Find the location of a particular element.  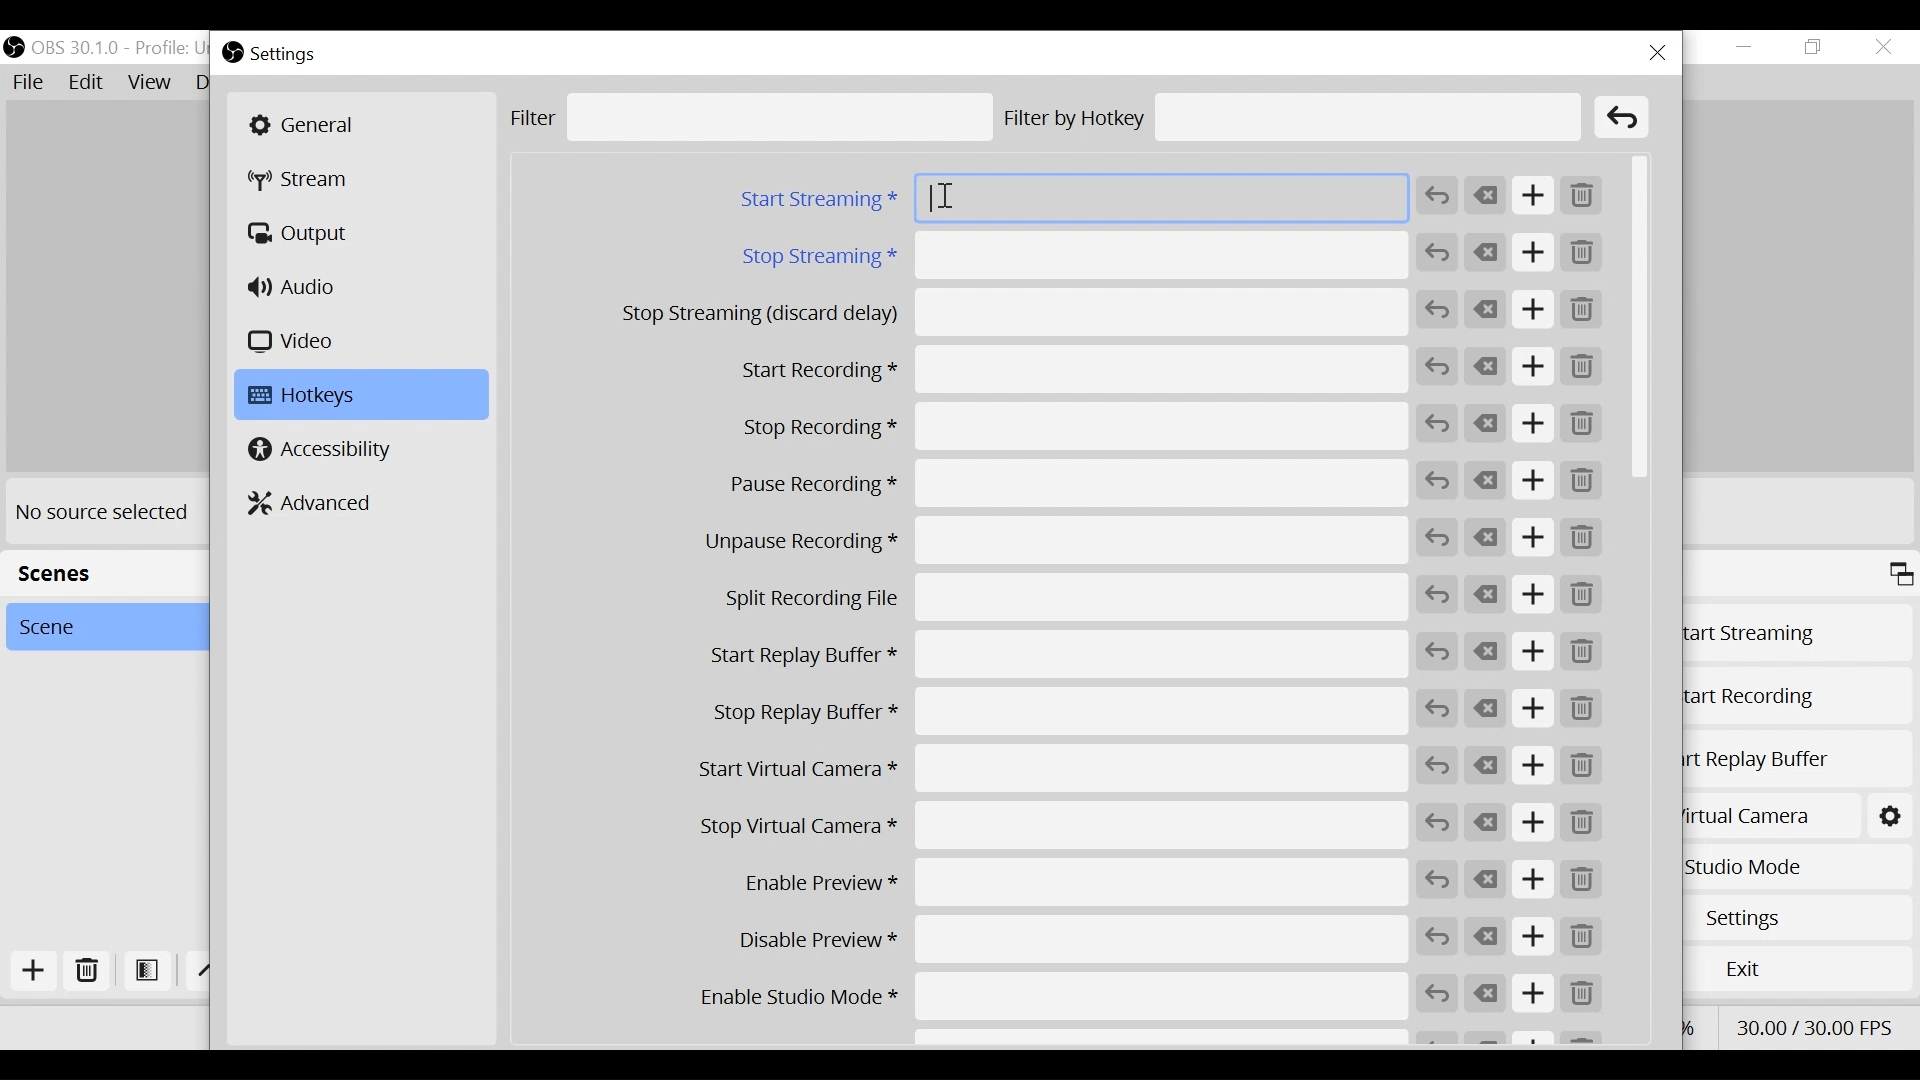

Clear is located at coordinates (1484, 592).